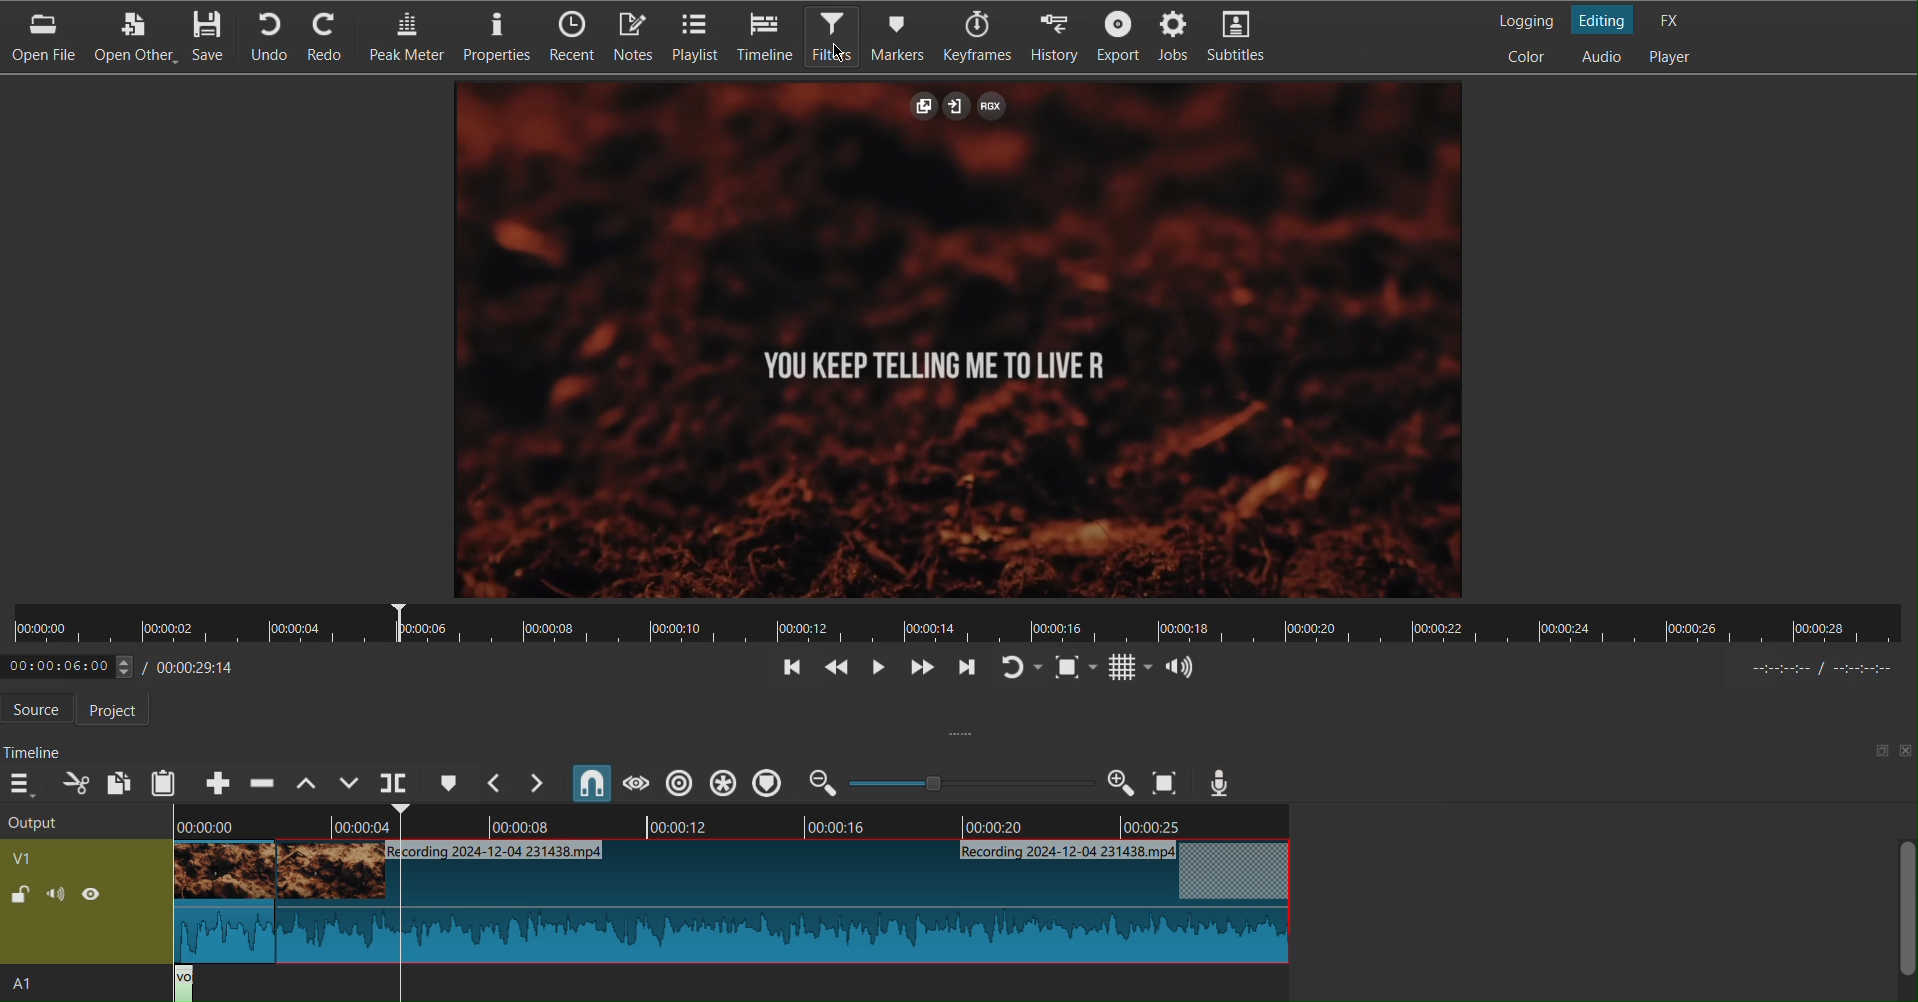 This screenshot has width=1918, height=1002. Describe the element at coordinates (1606, 19) in the screenshot. I see `Editing` at that location.